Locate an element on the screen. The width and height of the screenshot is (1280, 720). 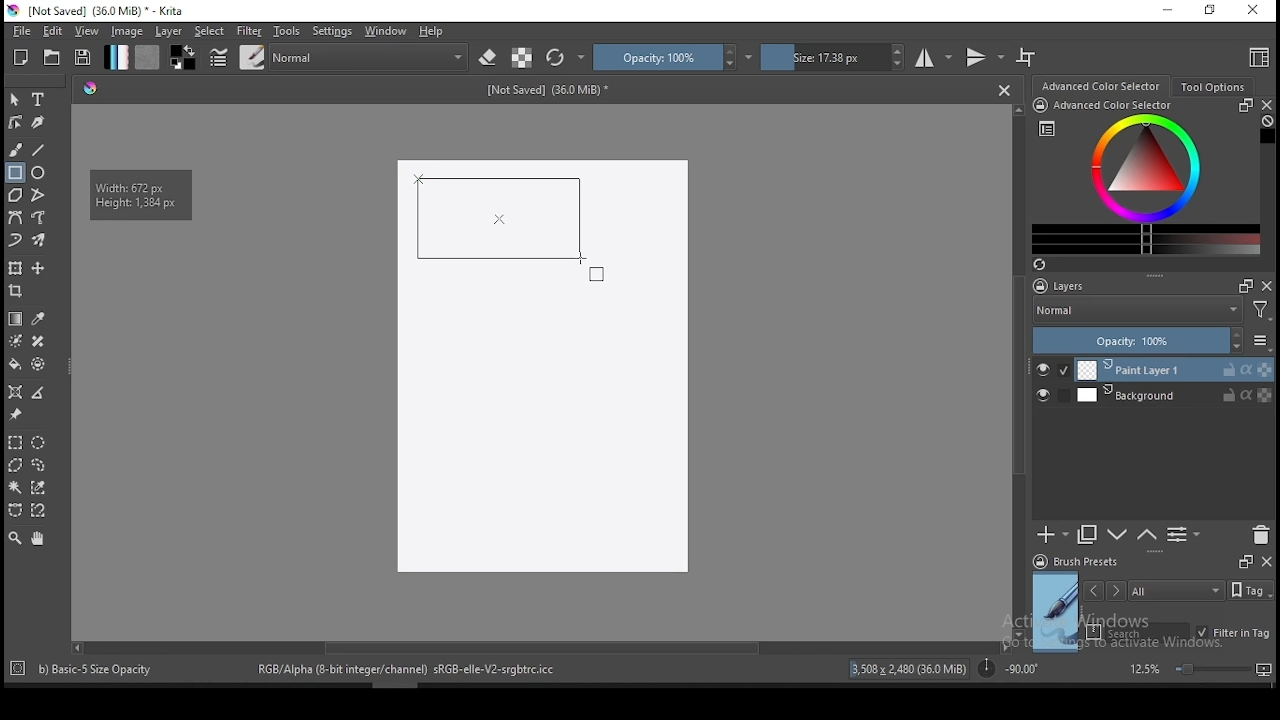
rectangular selection tool is located at coordinates (14, 442).